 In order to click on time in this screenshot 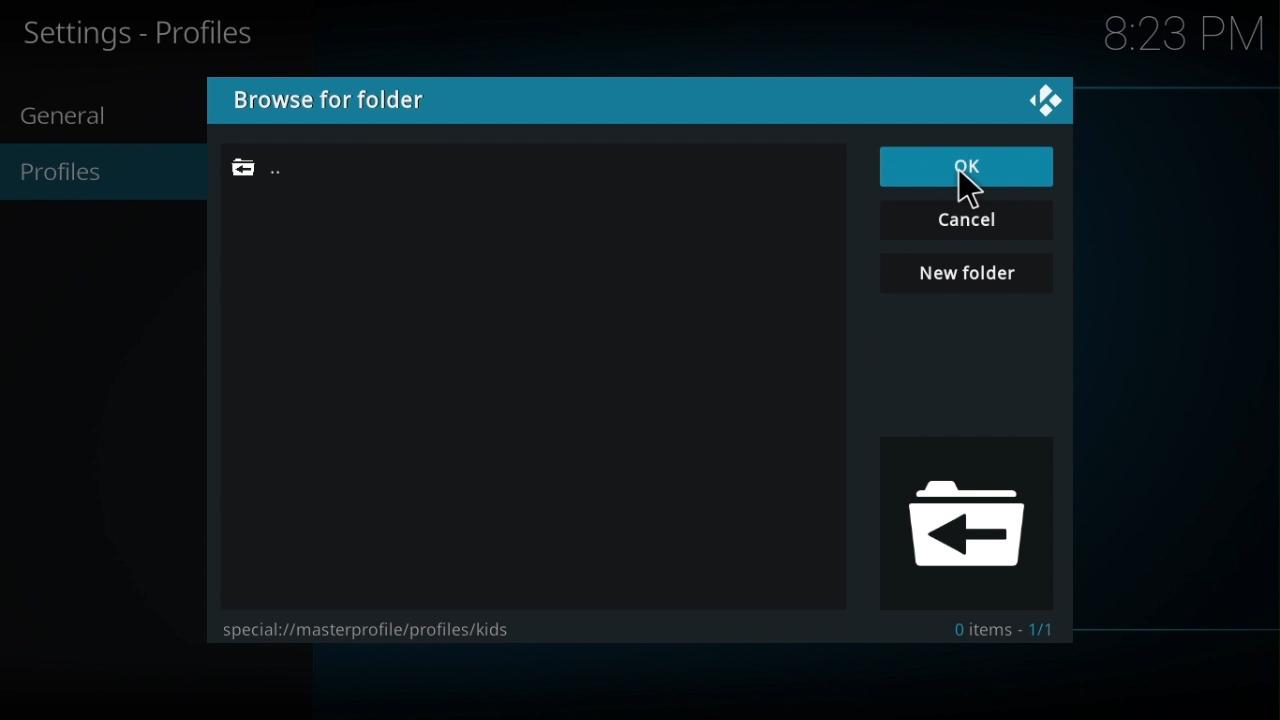, I will do `click(1182, 34)`.